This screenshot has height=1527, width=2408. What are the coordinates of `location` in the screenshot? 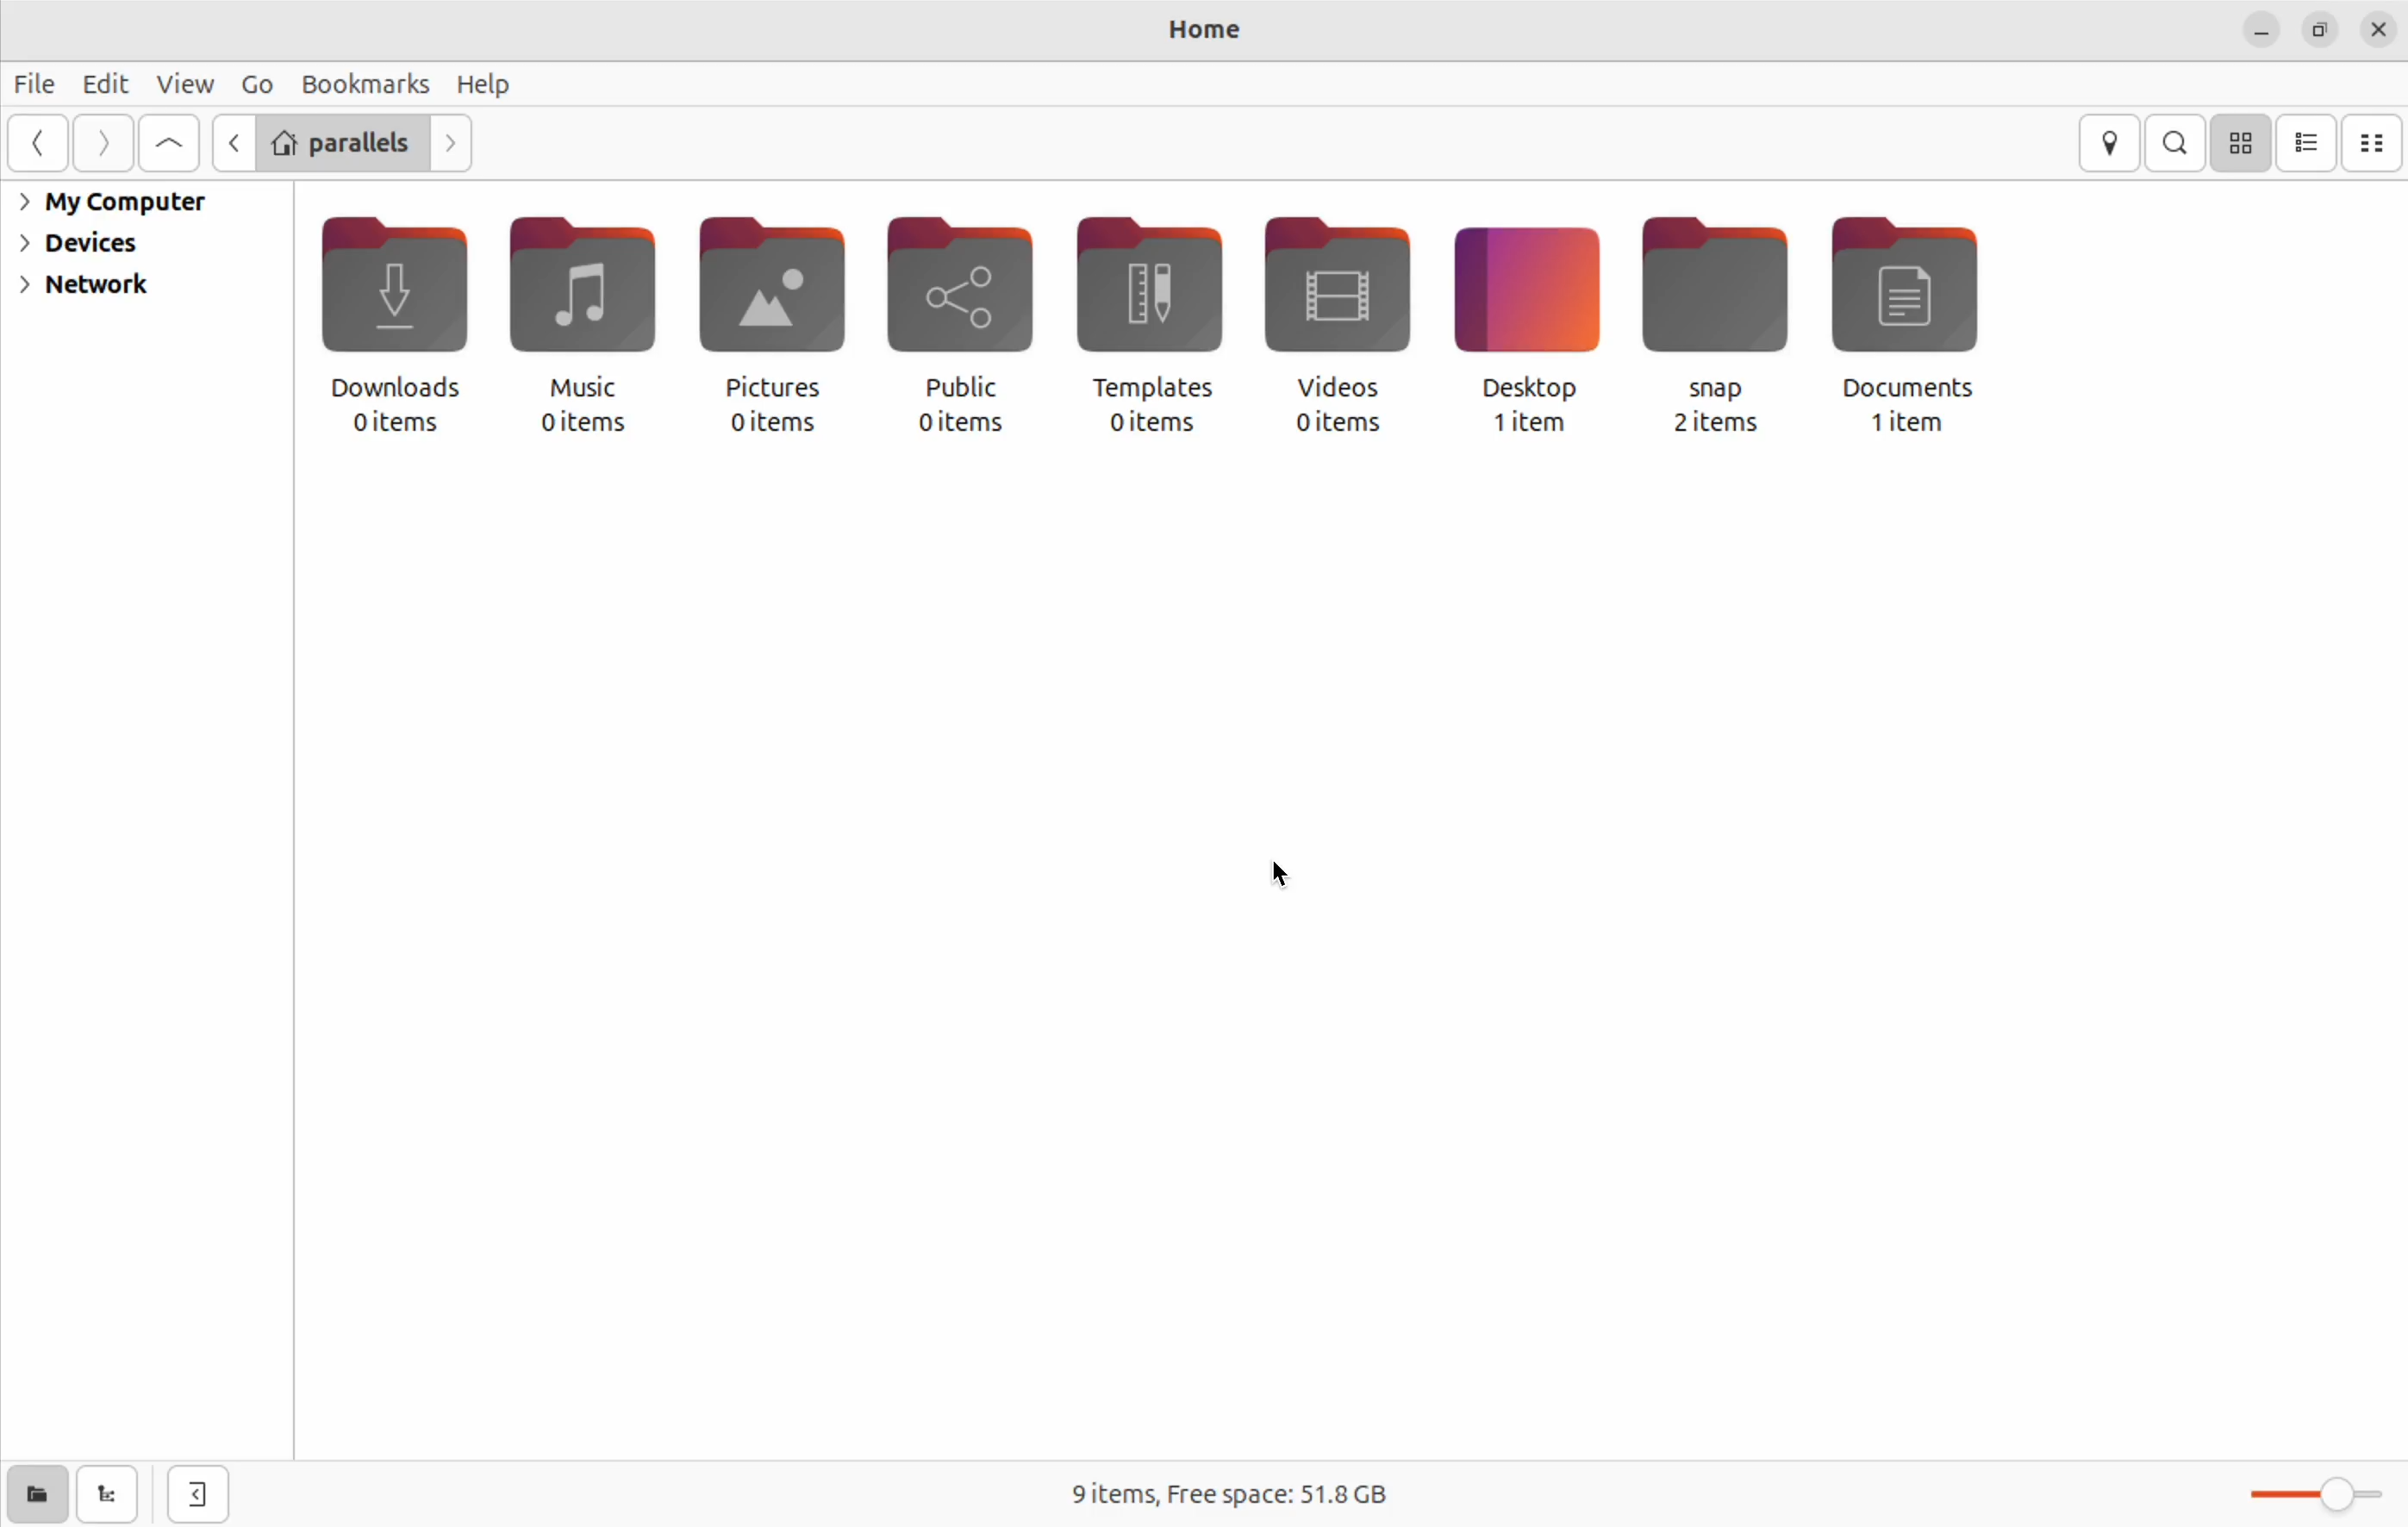 It's located at (2114, 145).